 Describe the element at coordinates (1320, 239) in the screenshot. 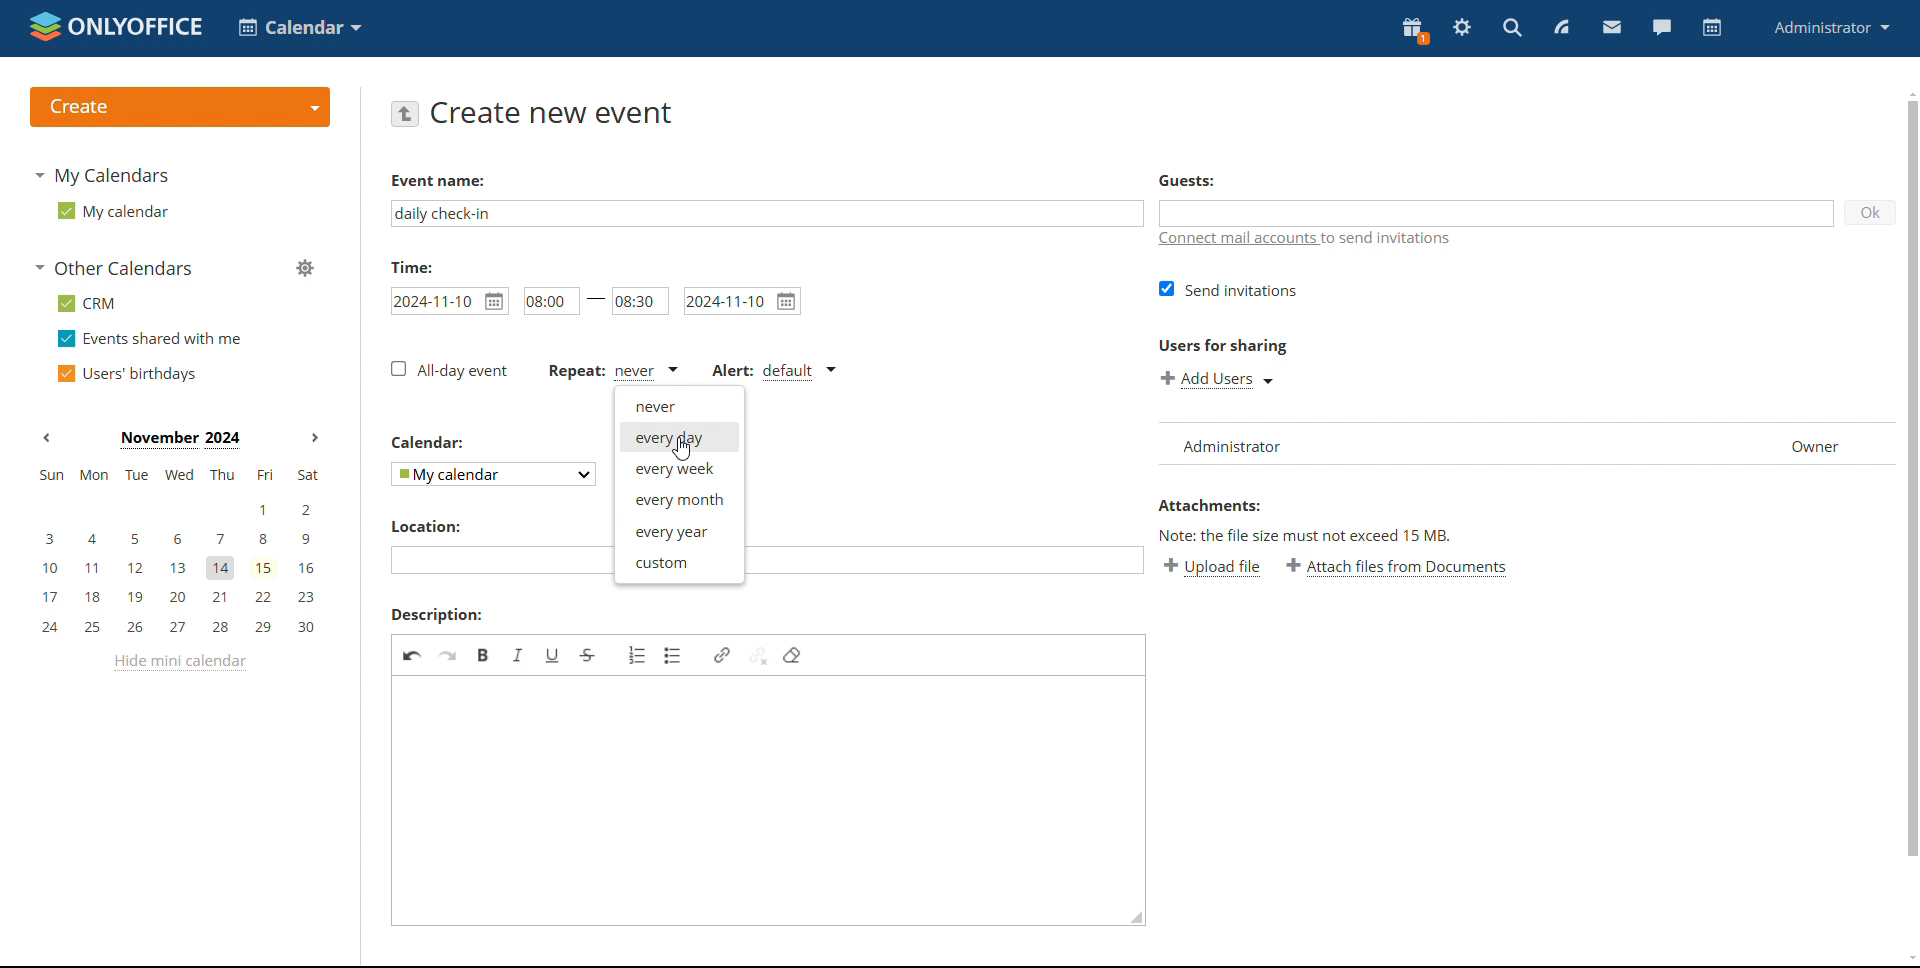

I see `connect mail accounts ` at that location.